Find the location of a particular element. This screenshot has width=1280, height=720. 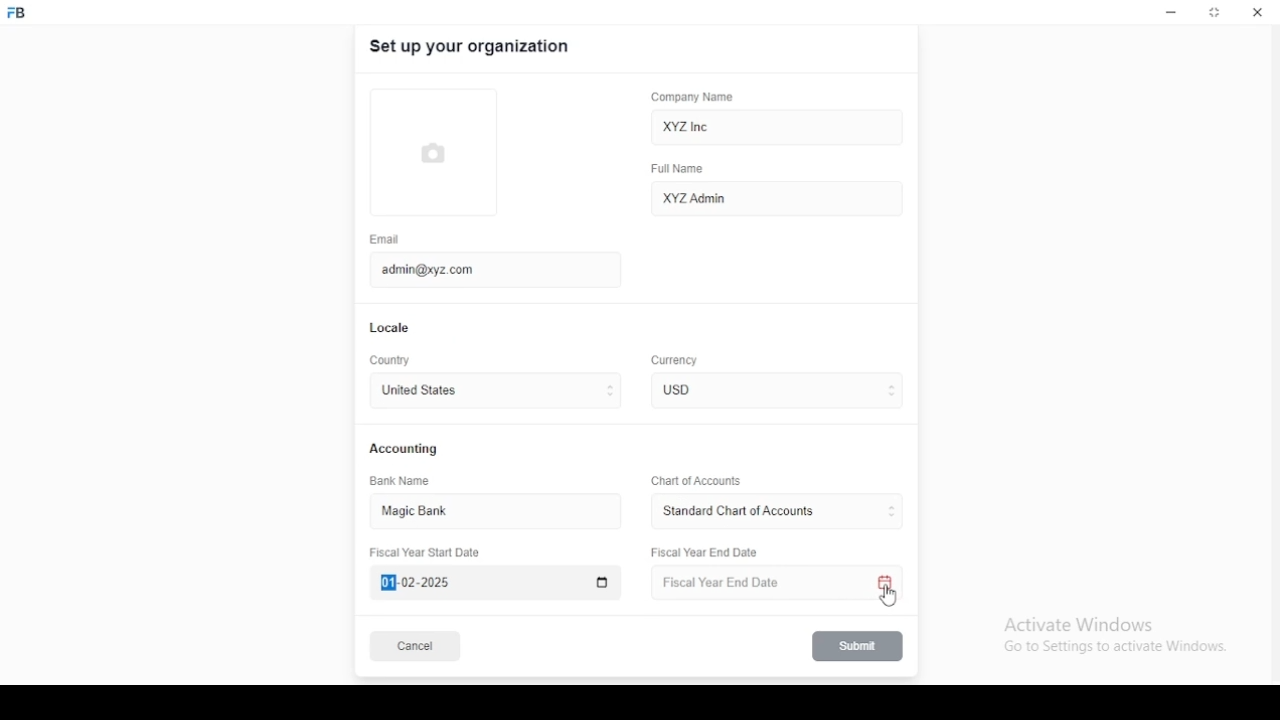

cancel is located at coordinates (415, 647).